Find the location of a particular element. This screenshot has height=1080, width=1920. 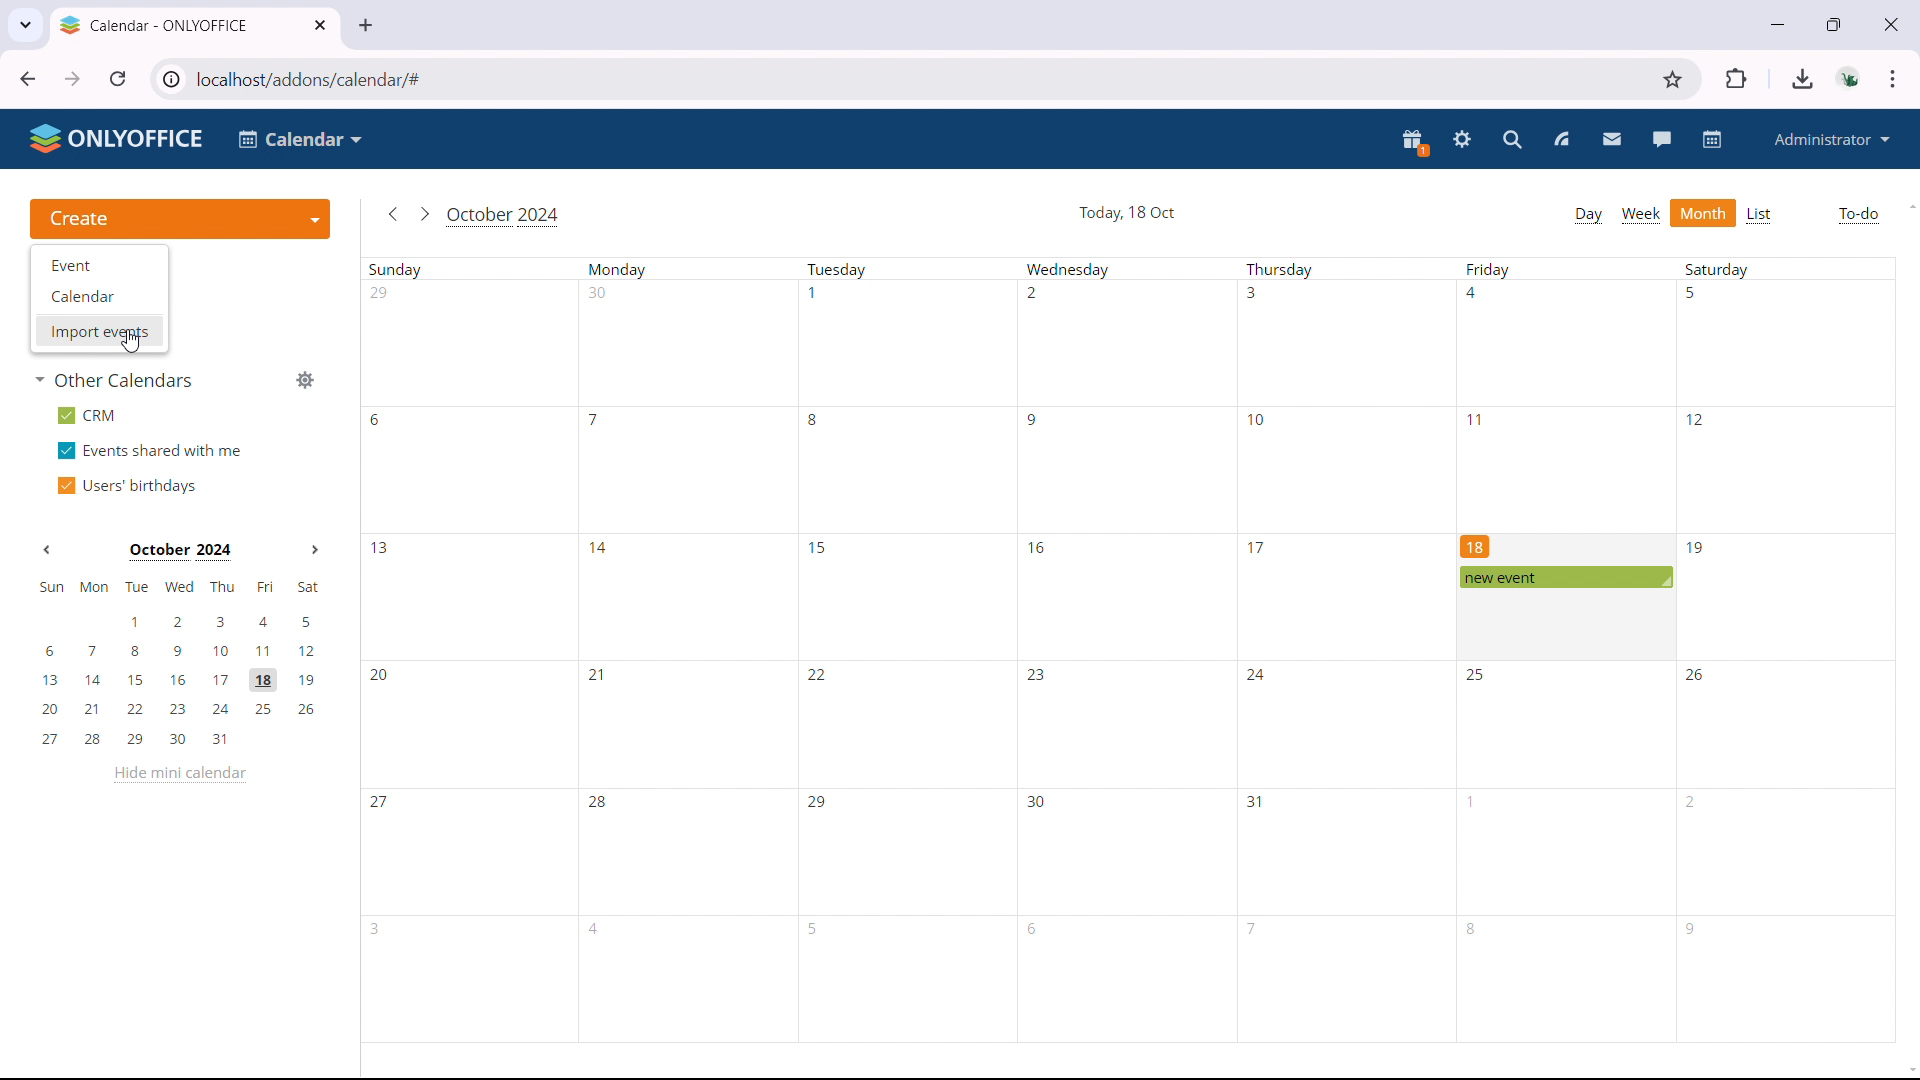

close tab is located at coordinates (319, 25).